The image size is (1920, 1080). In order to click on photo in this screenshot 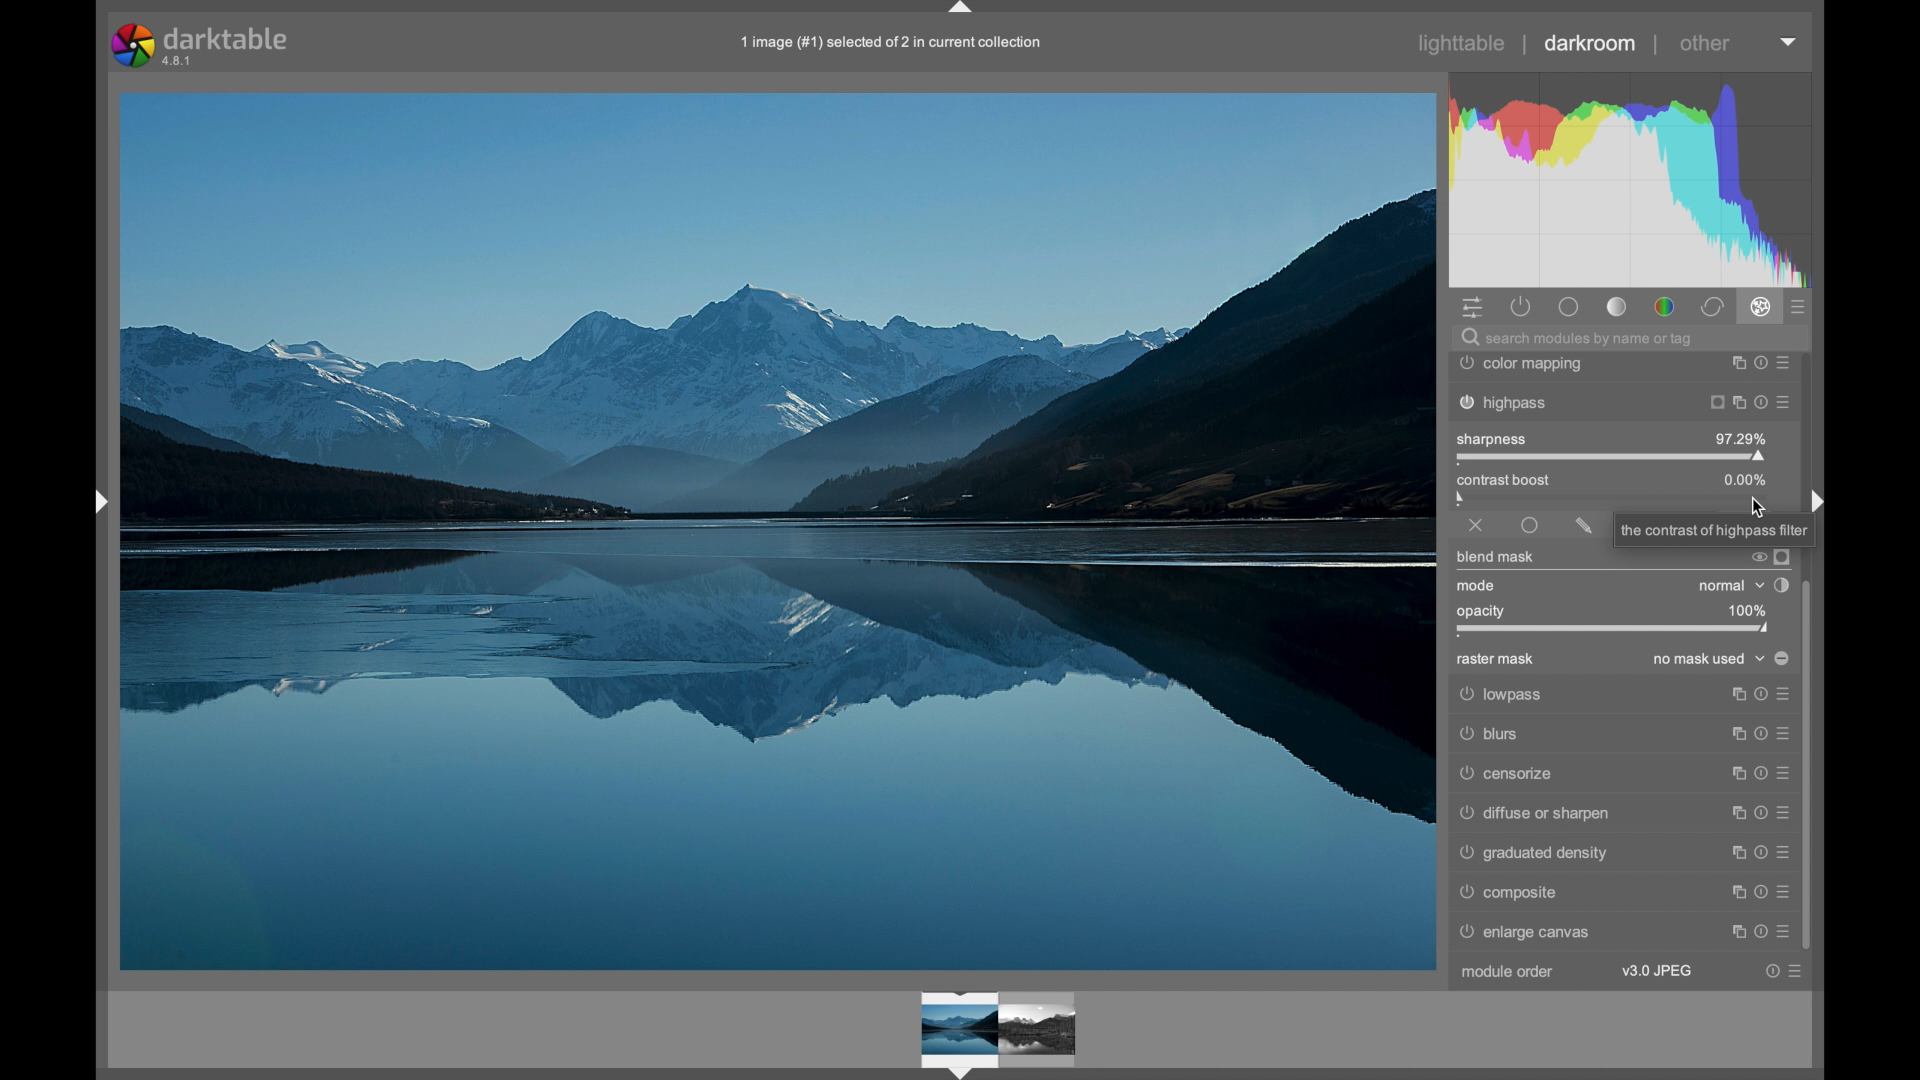, I will do `click(778, 529)`.